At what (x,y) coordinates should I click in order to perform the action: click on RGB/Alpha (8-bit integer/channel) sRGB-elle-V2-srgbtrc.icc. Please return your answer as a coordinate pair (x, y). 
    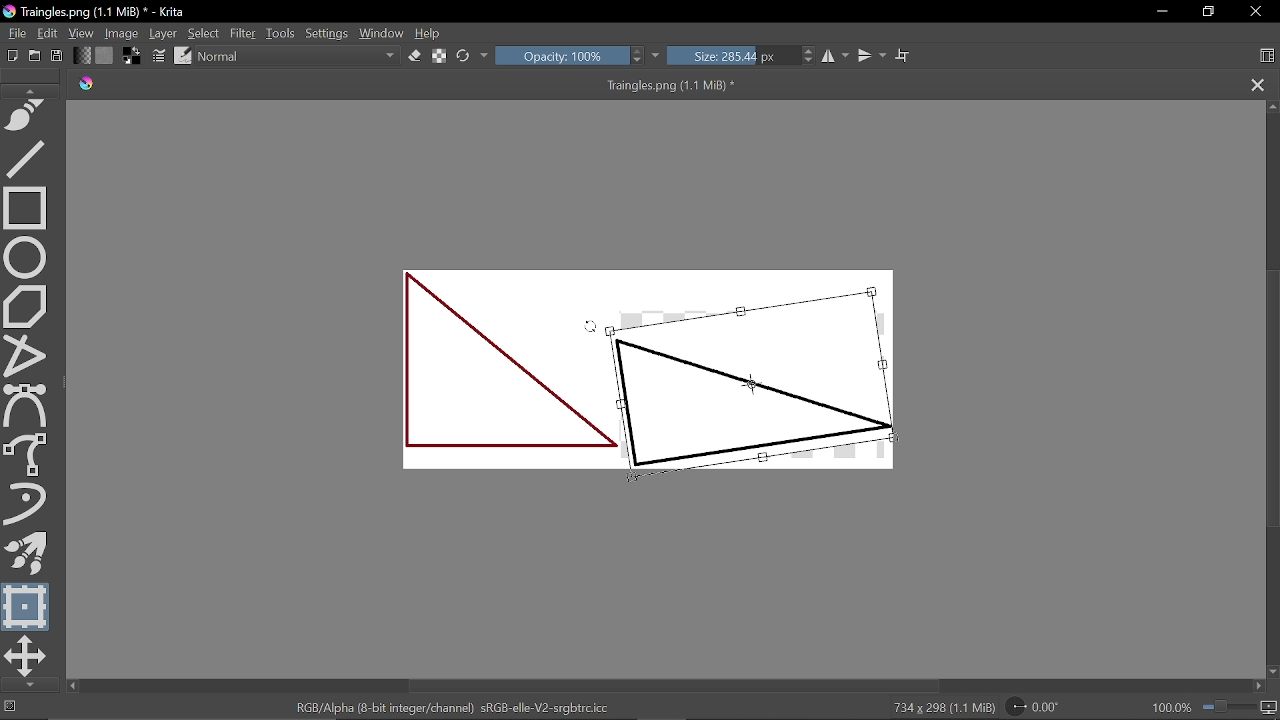
    Looking at the image, I should click on (455, 706).